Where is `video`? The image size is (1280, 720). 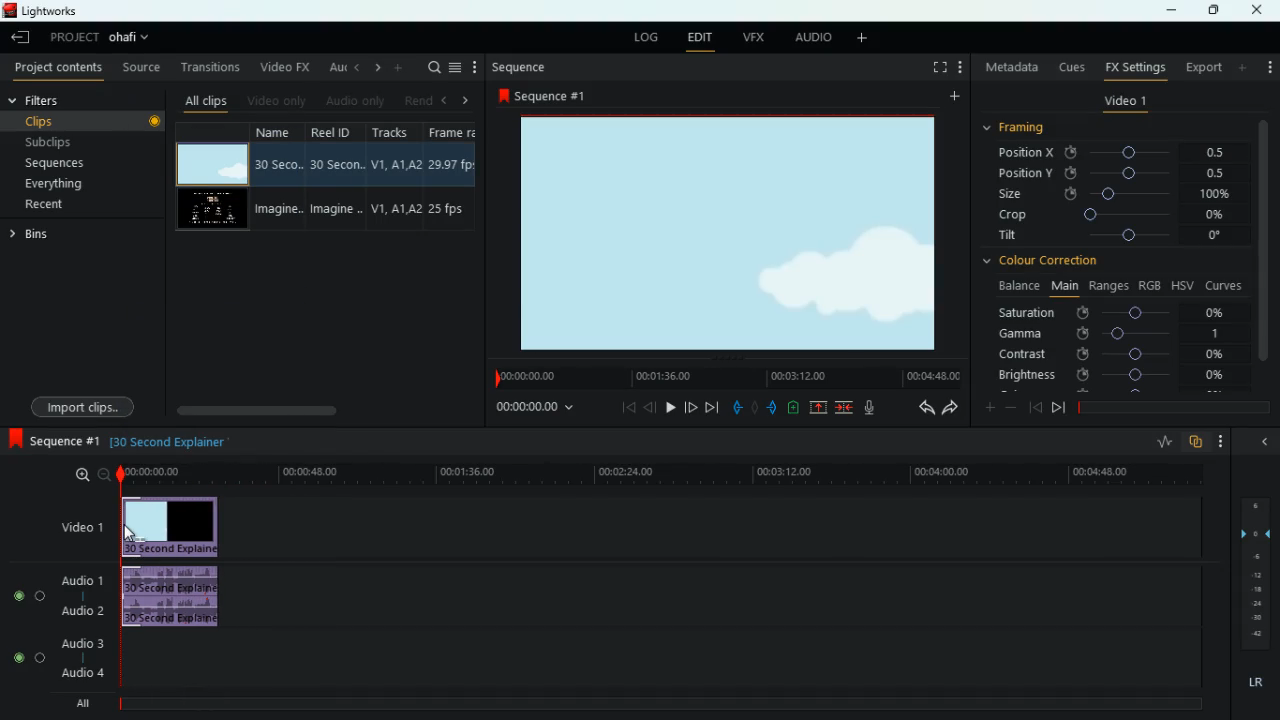 video is located at coordinates (211, 212).